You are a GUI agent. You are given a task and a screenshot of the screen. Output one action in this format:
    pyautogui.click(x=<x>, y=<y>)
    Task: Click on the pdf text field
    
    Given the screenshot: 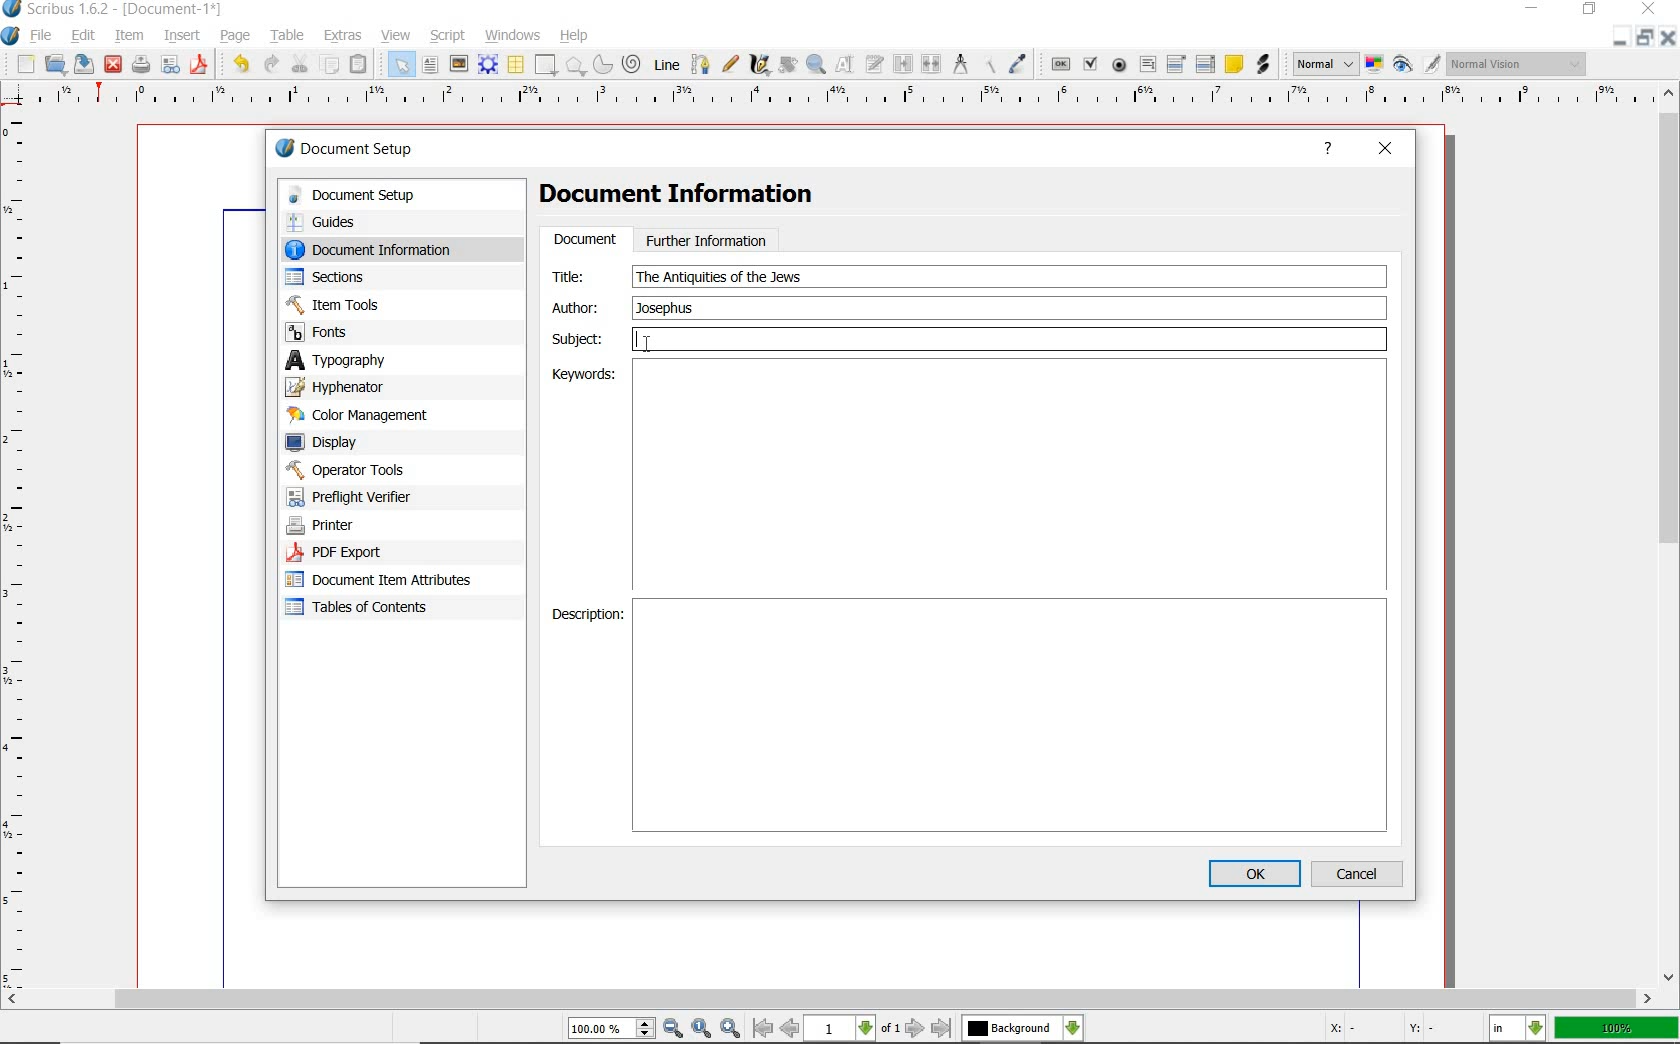 What is the action you would take?
    pyautogui.click(x=1147, y=65)
    